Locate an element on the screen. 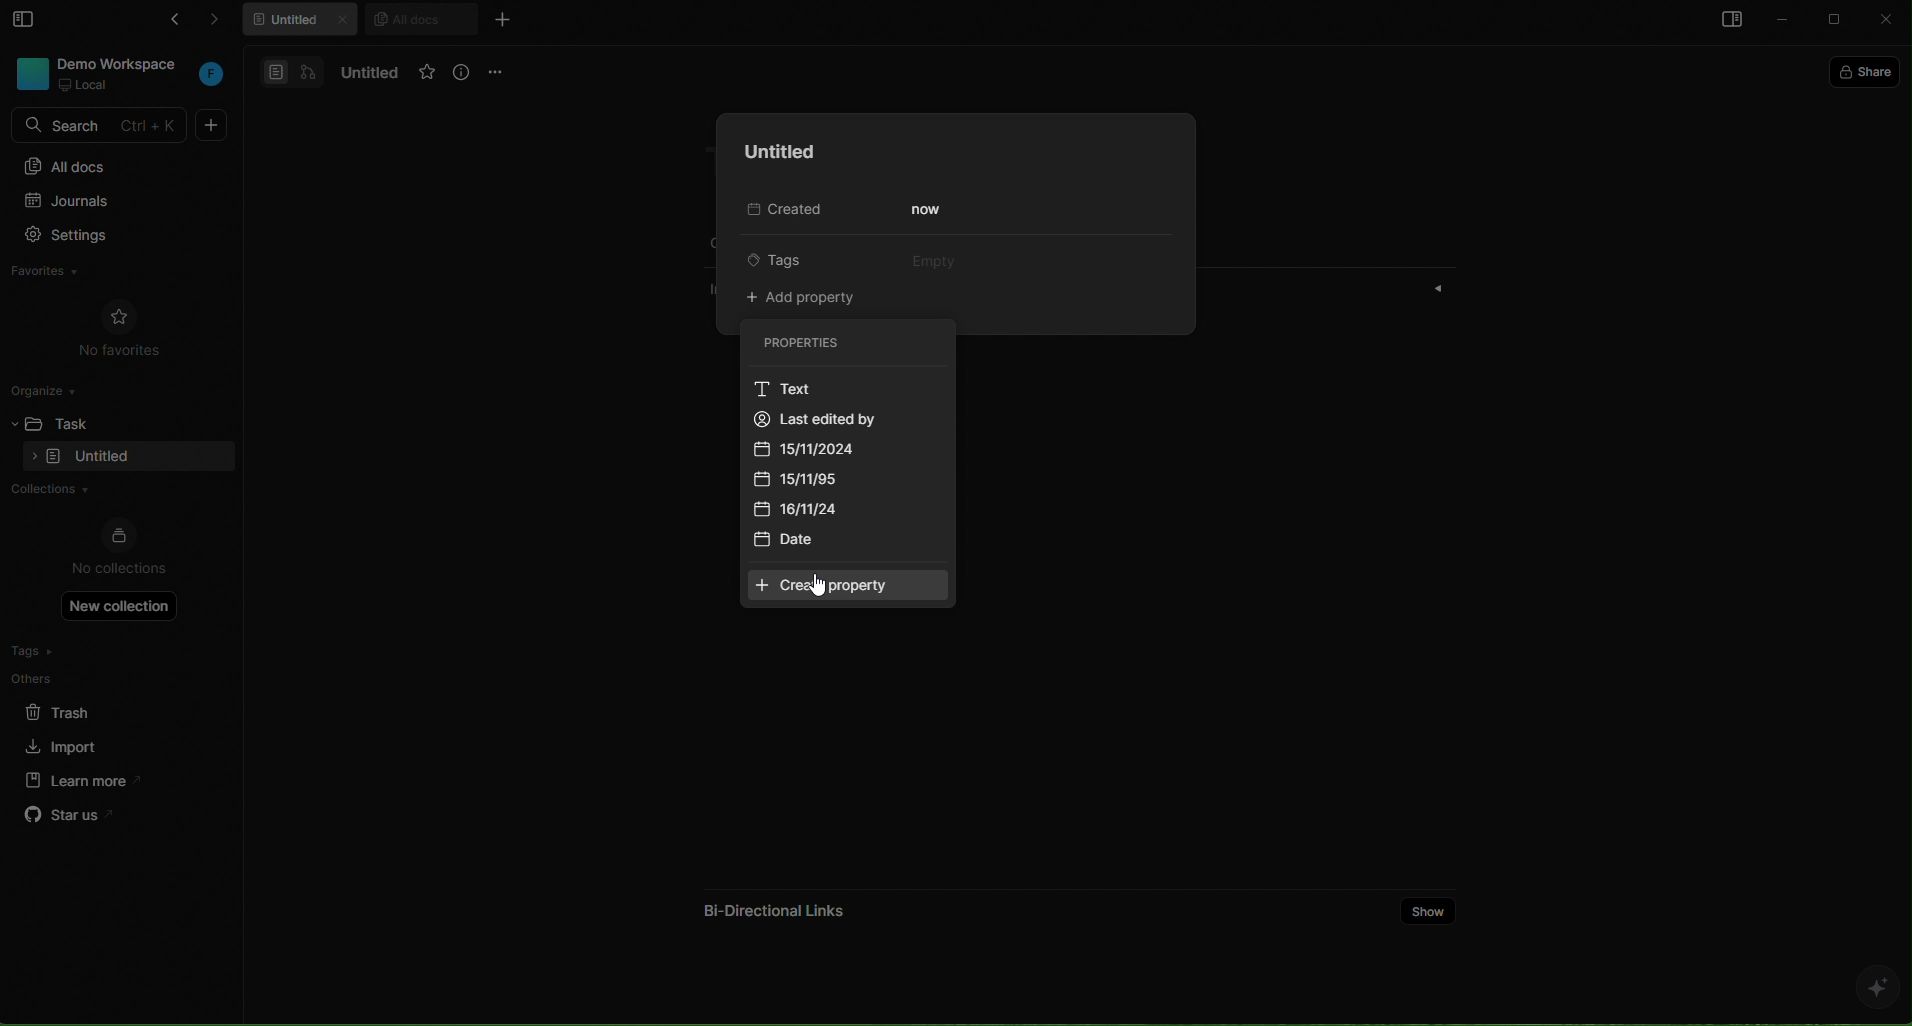 This screenshot has width=1912, height=1026. tags is located at coordinates (73, 651).